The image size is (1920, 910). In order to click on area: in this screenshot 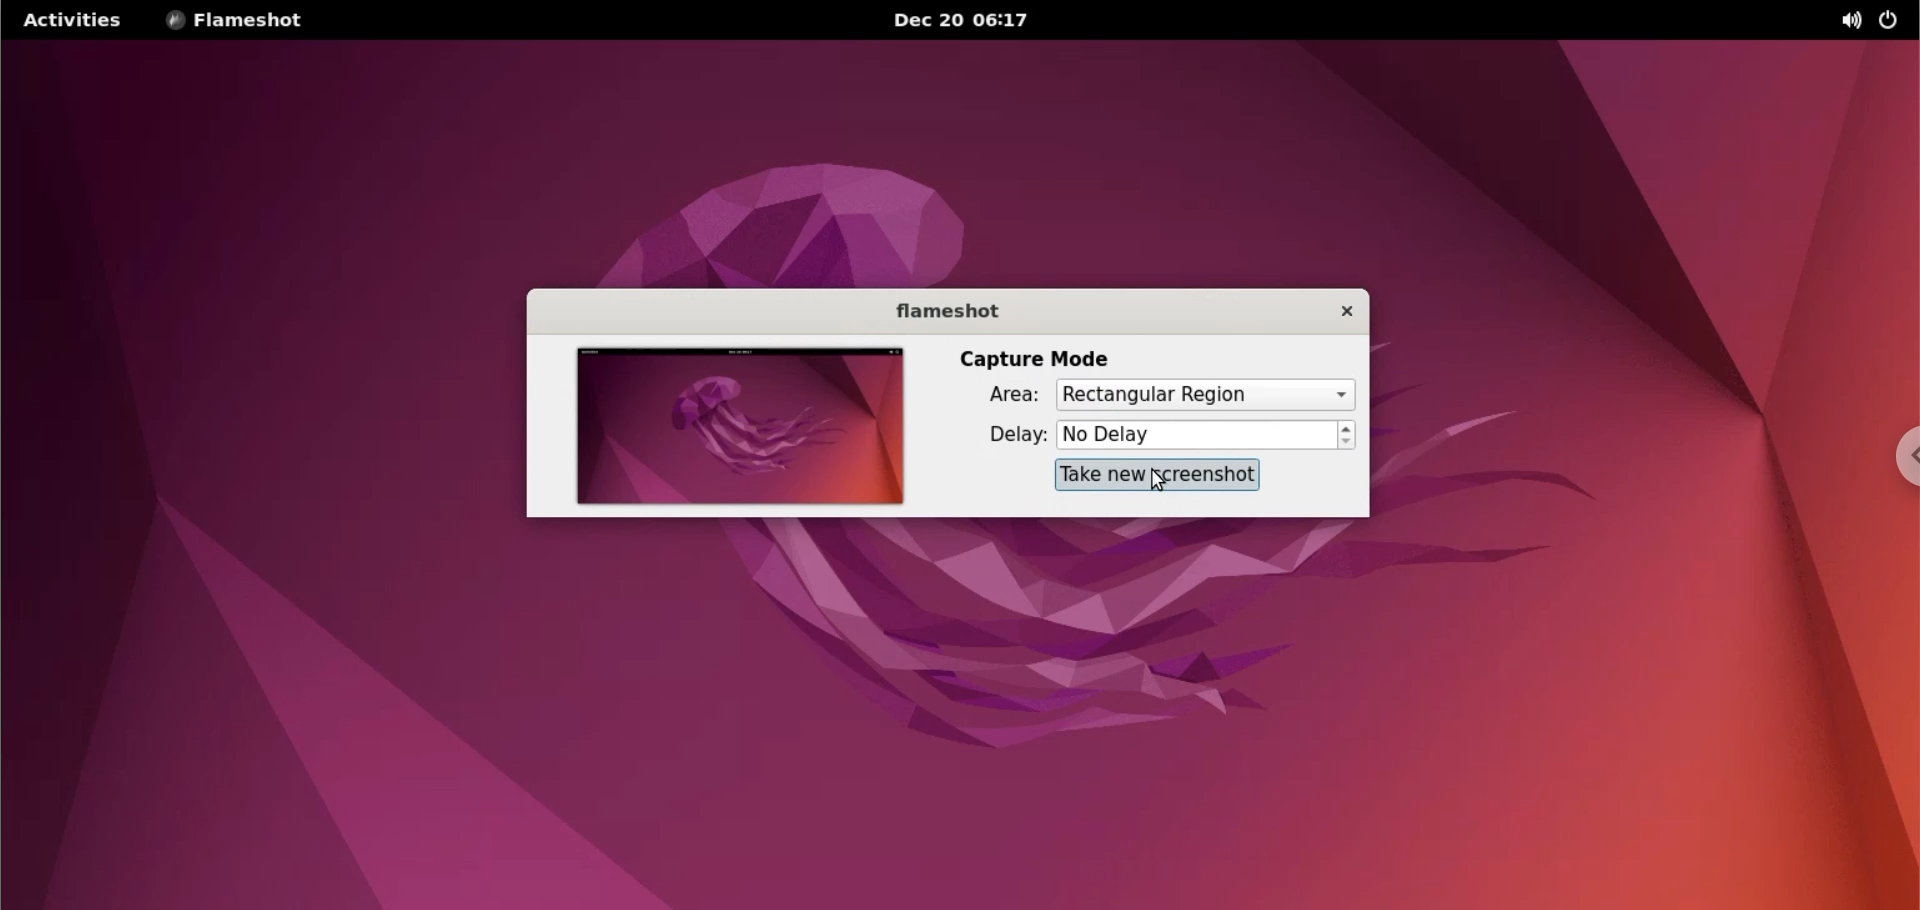, I will do `click(998, 393)`.